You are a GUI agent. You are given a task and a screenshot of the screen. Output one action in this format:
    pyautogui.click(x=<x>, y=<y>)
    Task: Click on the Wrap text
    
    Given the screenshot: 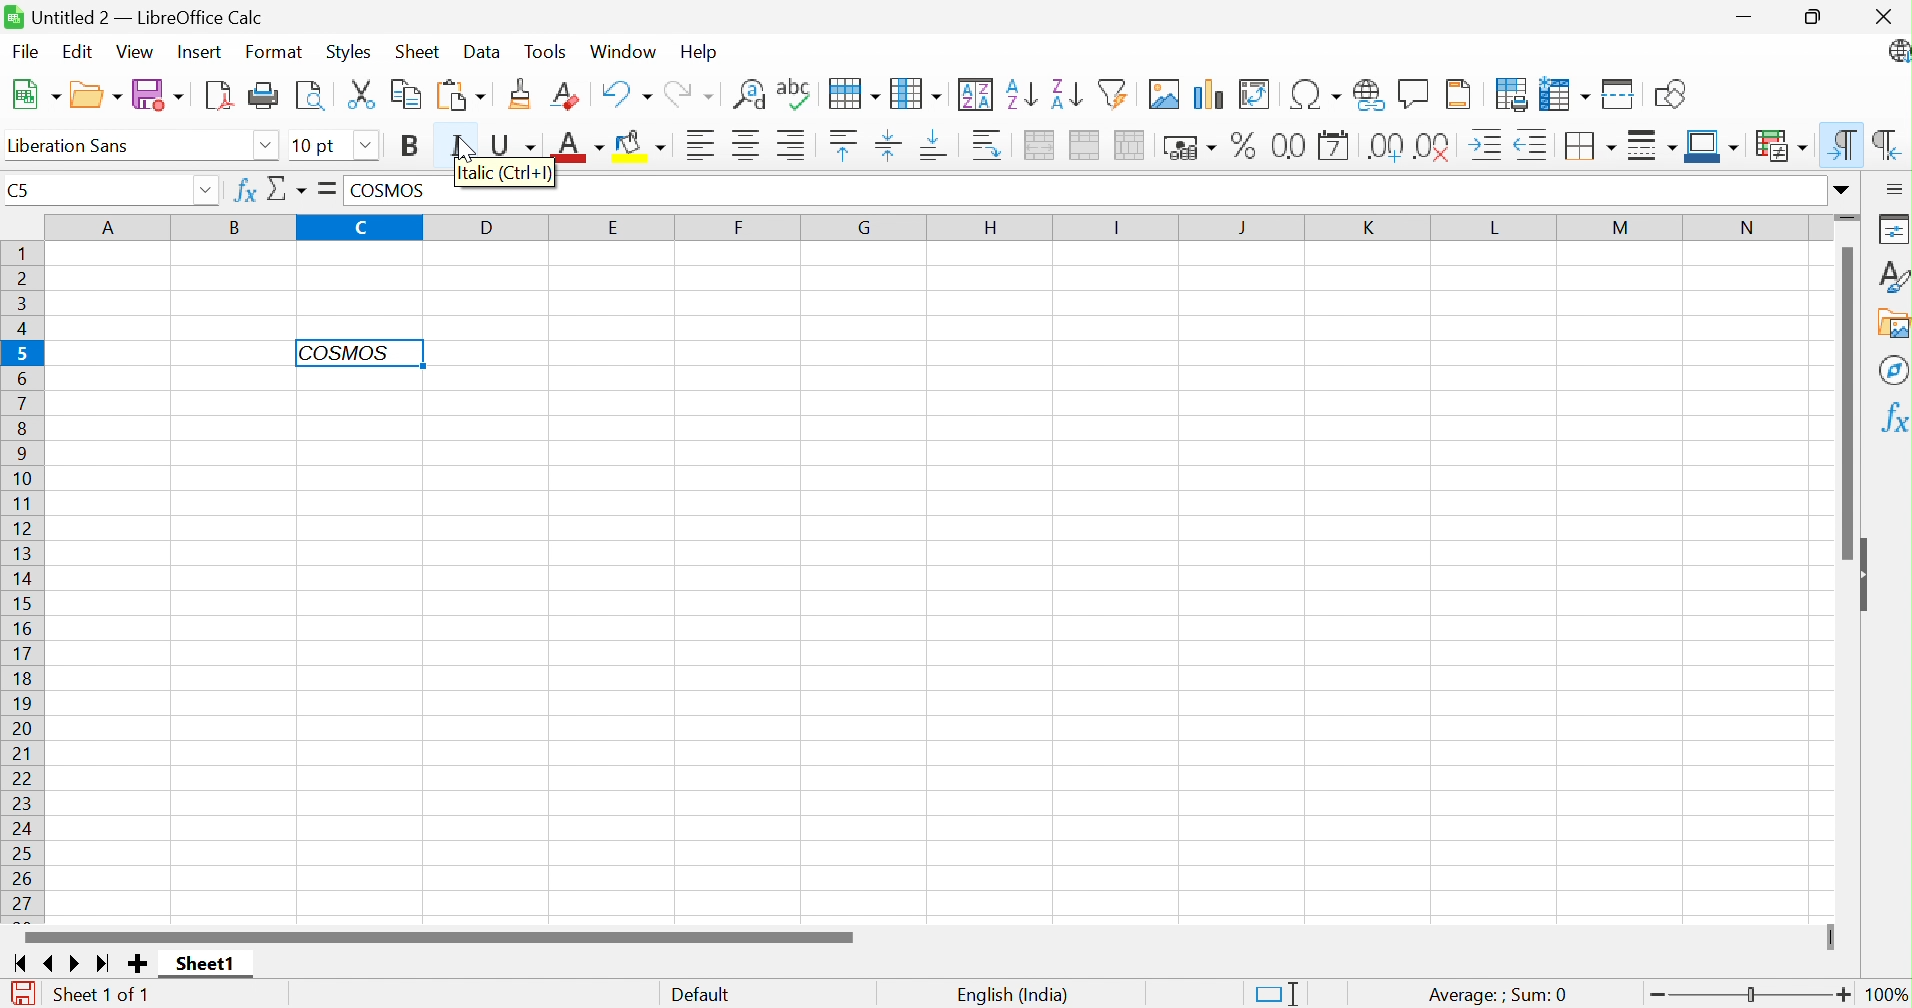 What is the action you would take?
    pyautogui.click(x=988, y=145)
    